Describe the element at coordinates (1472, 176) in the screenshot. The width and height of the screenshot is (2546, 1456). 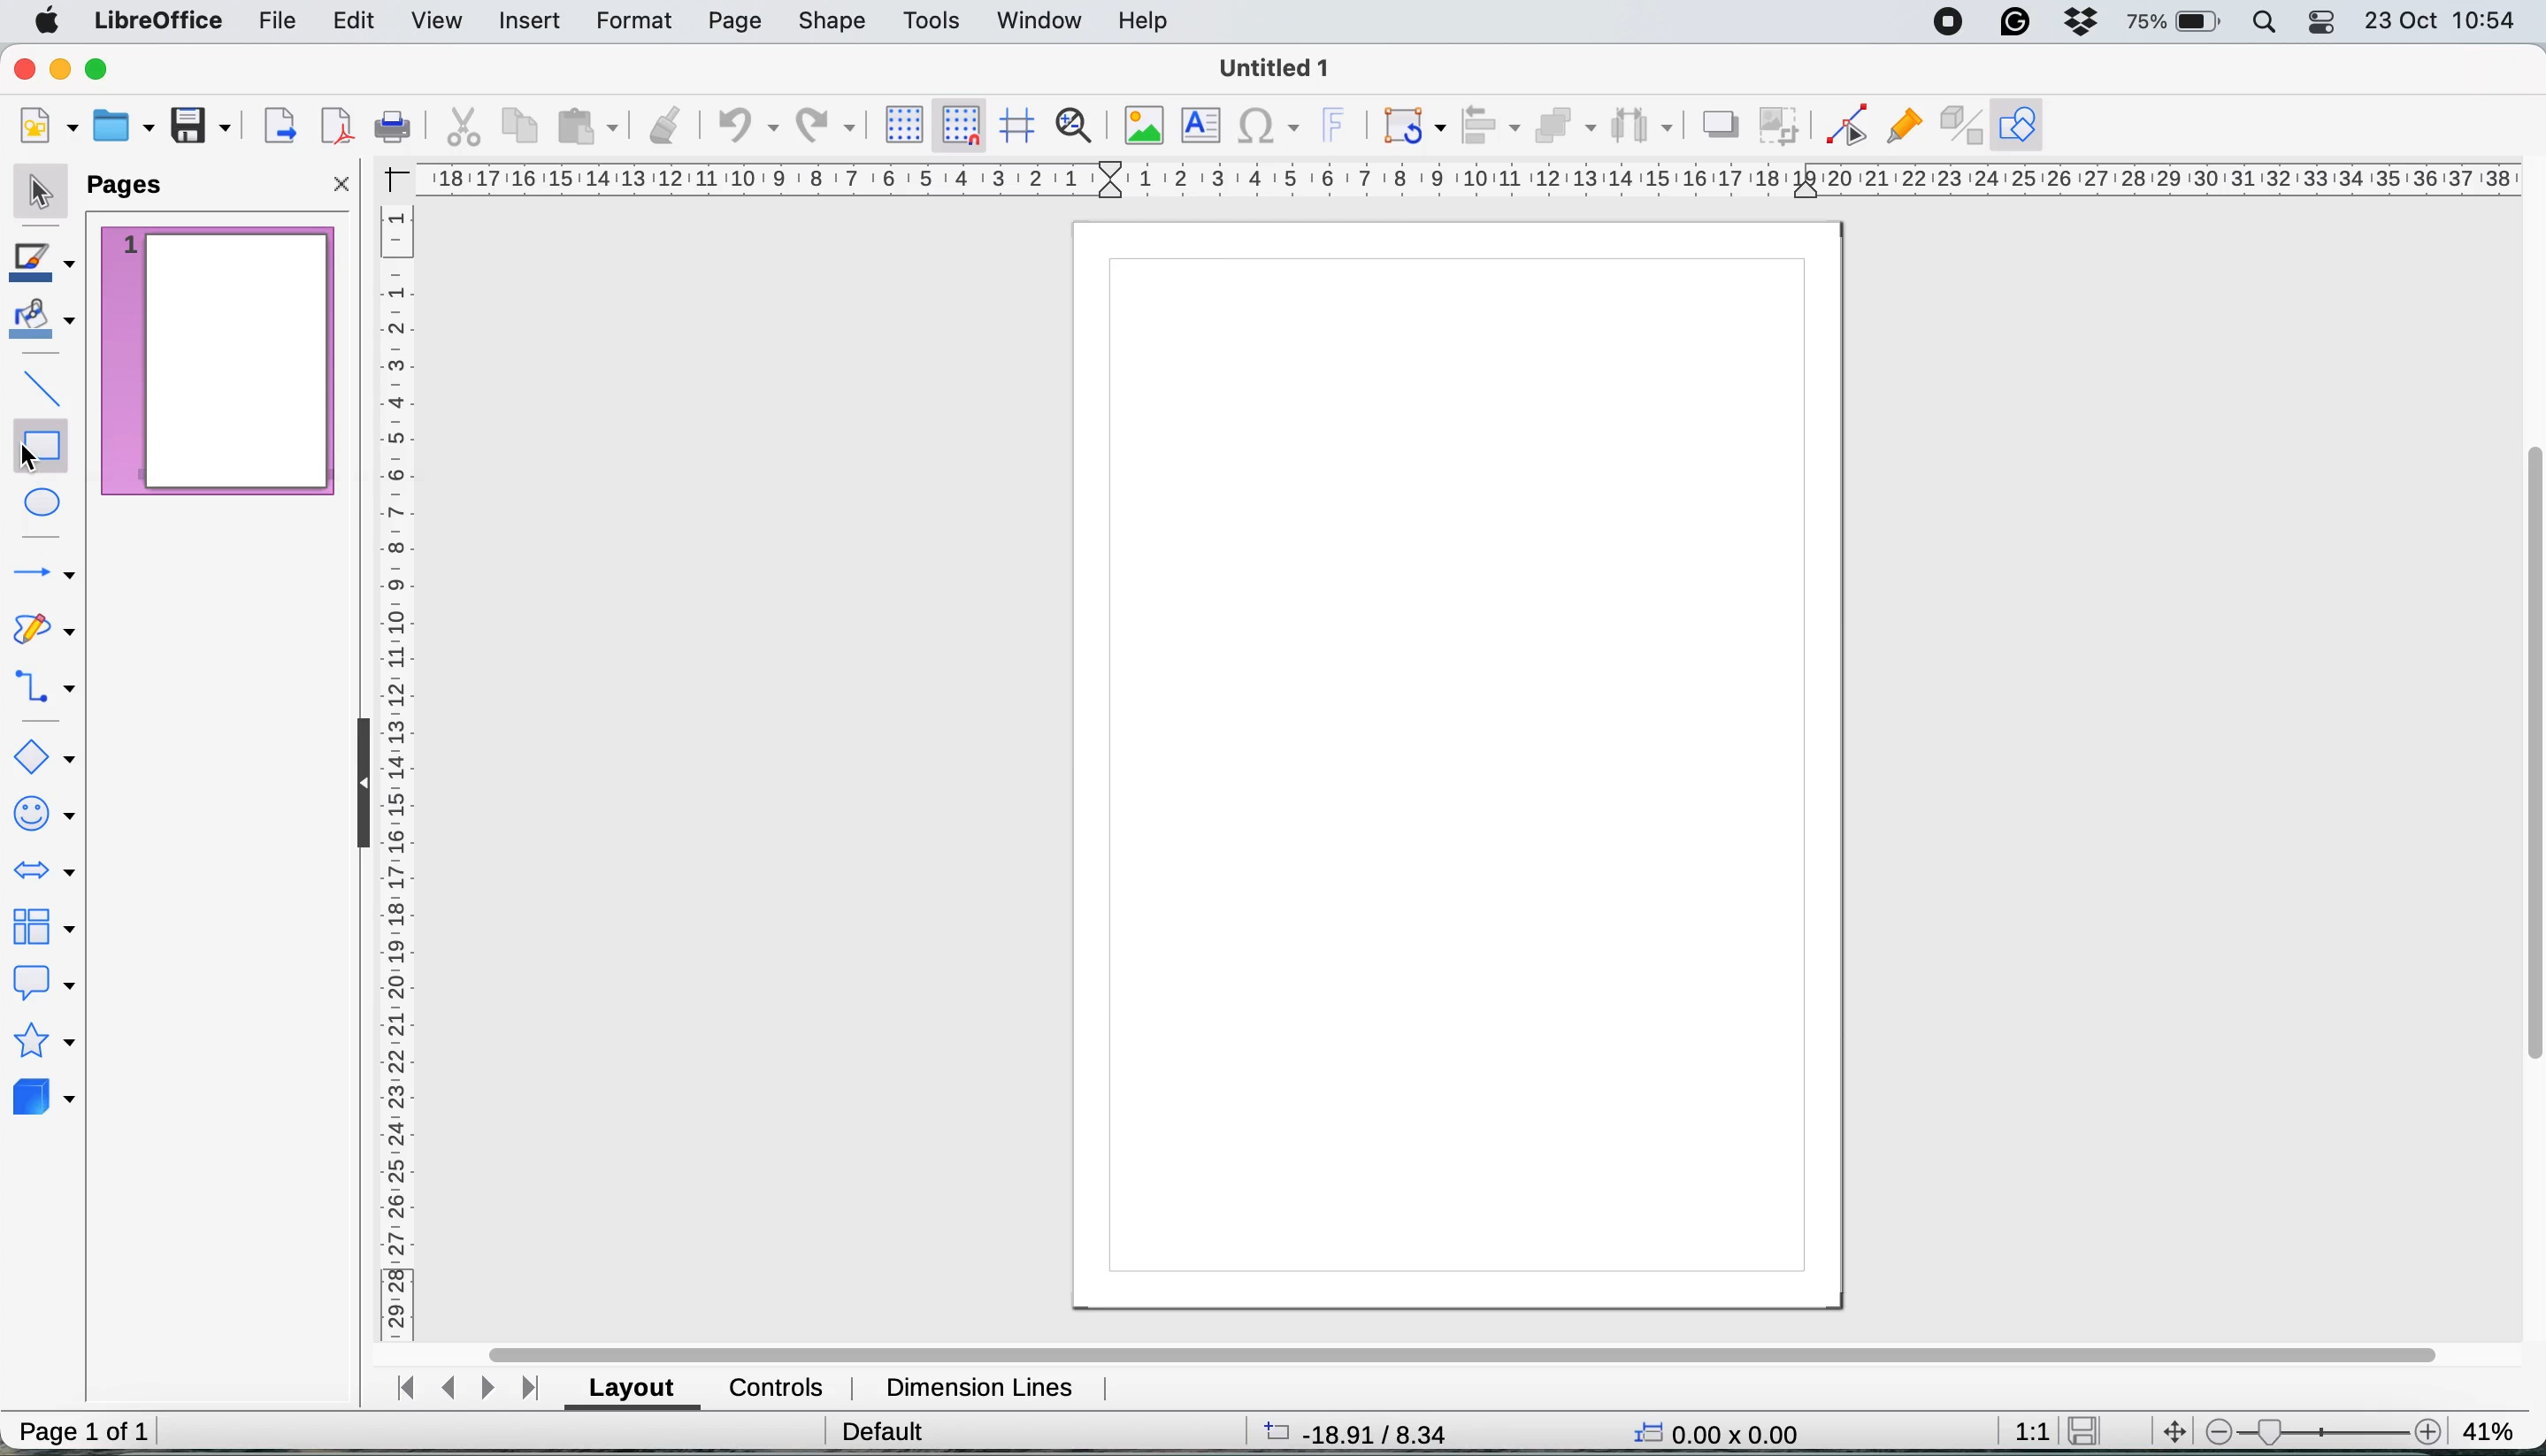
I see `hortizonal scale` at that location.